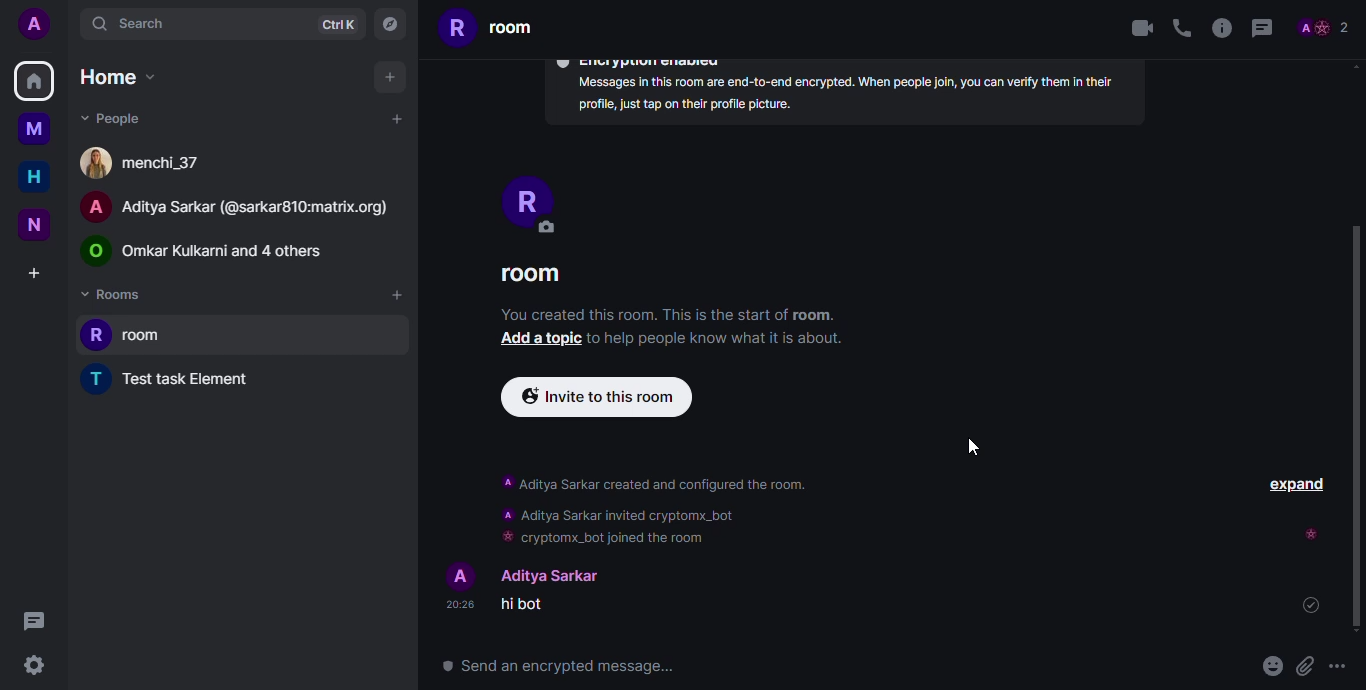 This screenshot has width=1366, height=690. What do you see at coordinates (236, 207) in the screenshot?
I see `A Aditya Sarkar (@sarkar810:matrix.org)` at bounding box center [236, 207].